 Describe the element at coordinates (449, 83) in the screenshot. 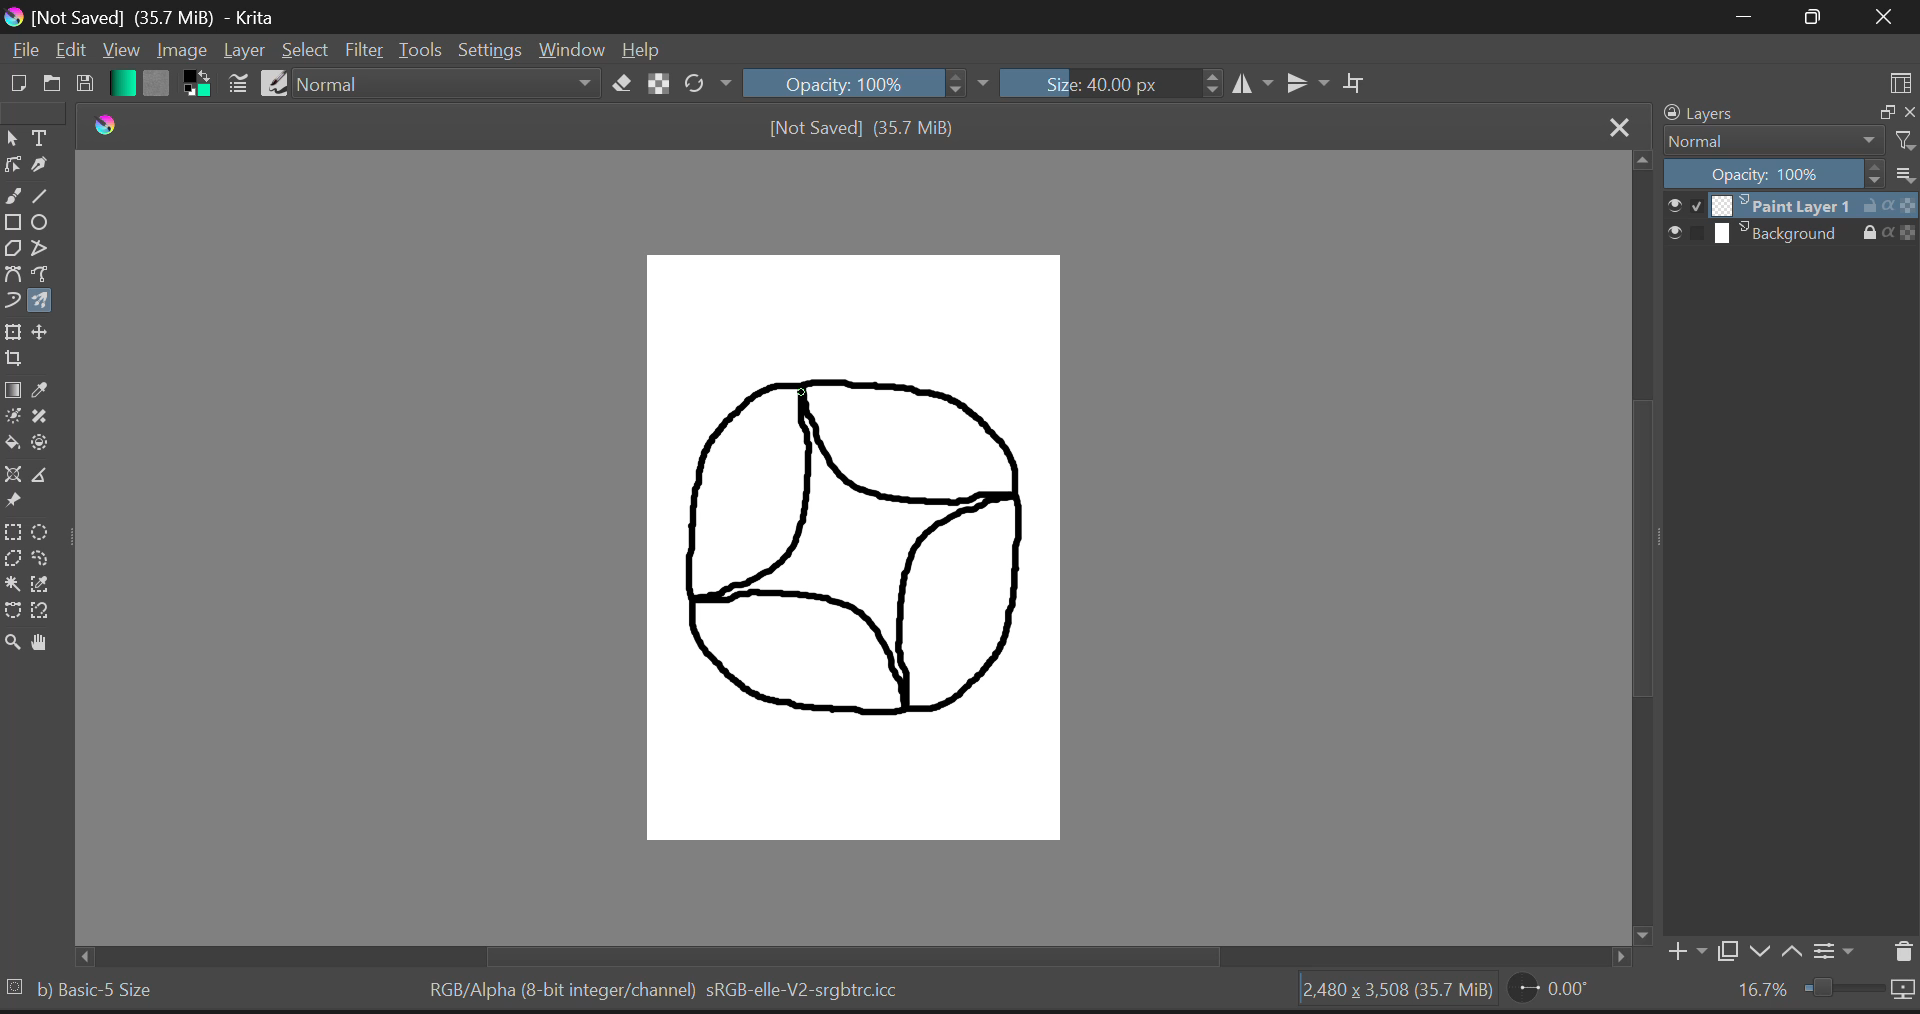

I see `Normal` at that location.